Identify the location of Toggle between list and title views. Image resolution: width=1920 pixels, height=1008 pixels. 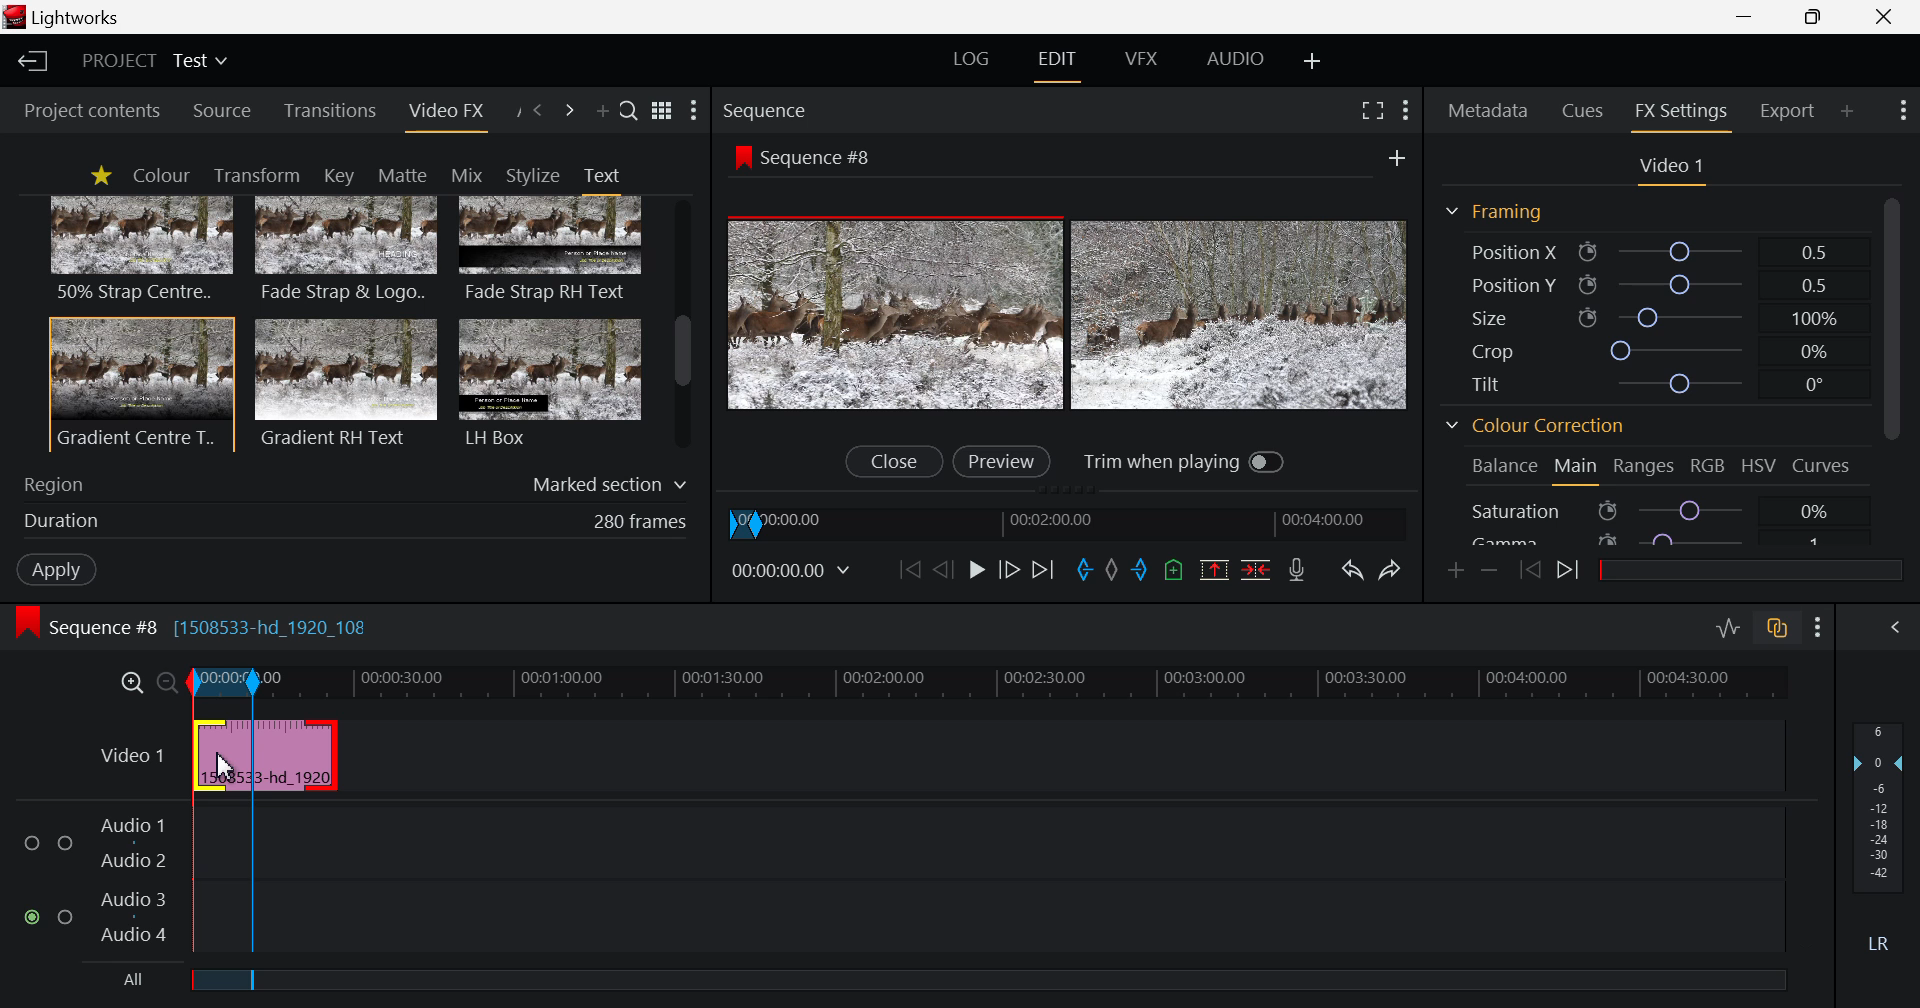
(664, 110).